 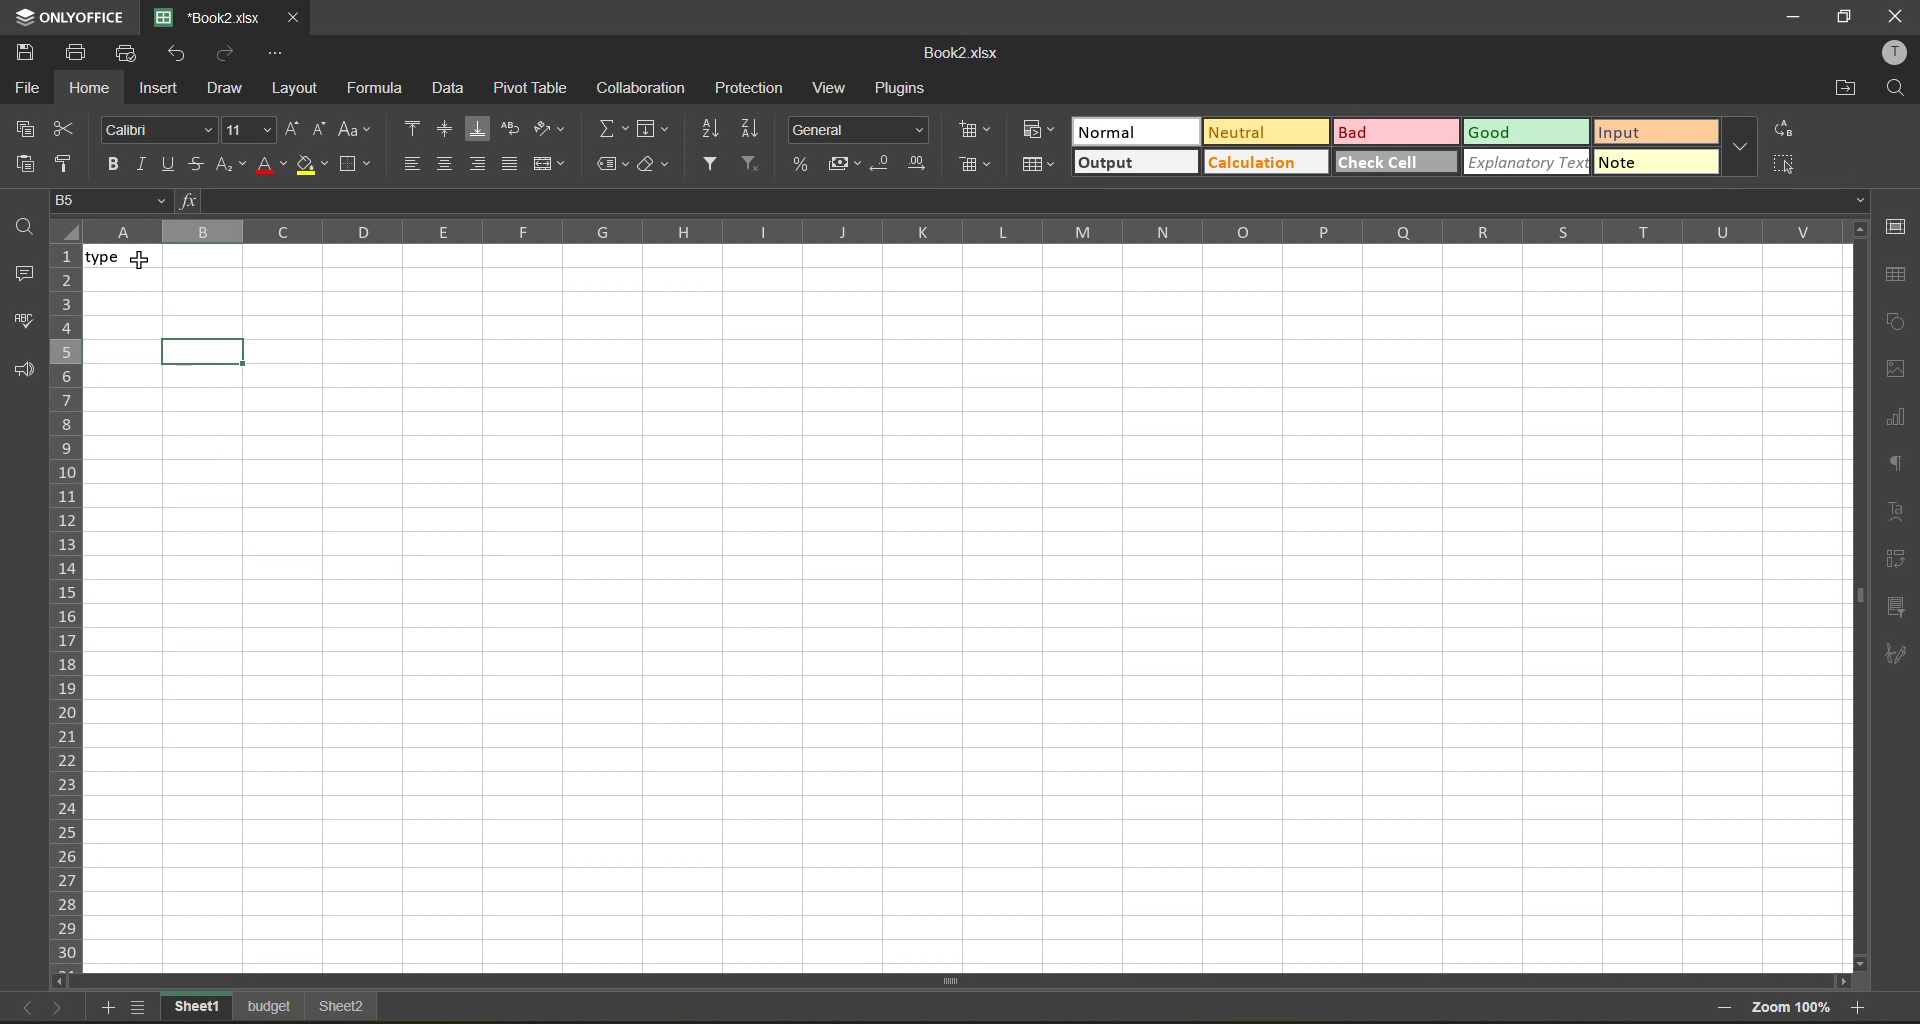 I want to click on zoom out, so click(x=1721, y=1011).